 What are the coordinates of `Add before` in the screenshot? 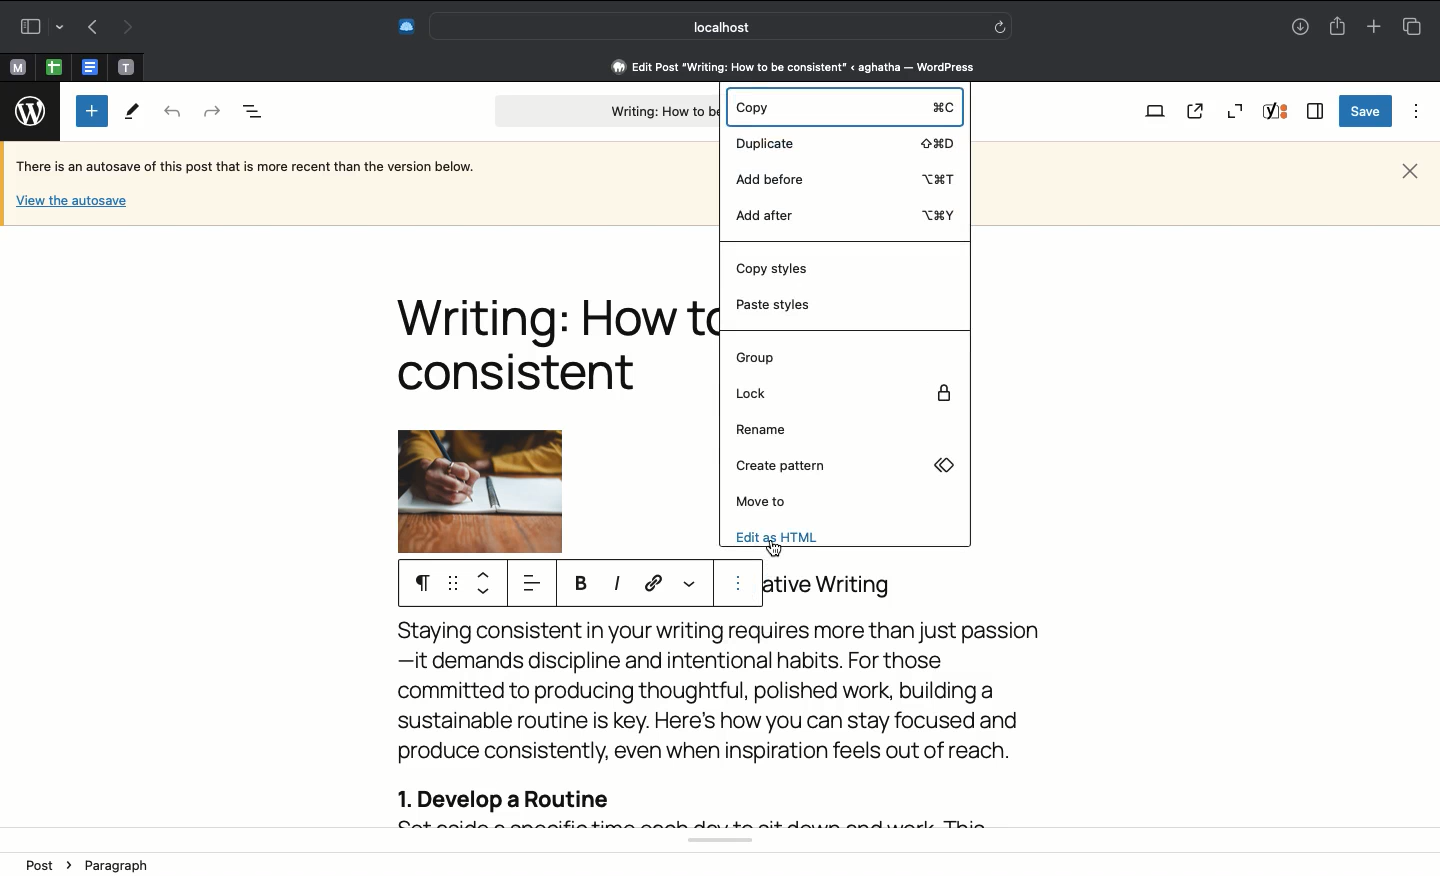 It's located at (841, 177).